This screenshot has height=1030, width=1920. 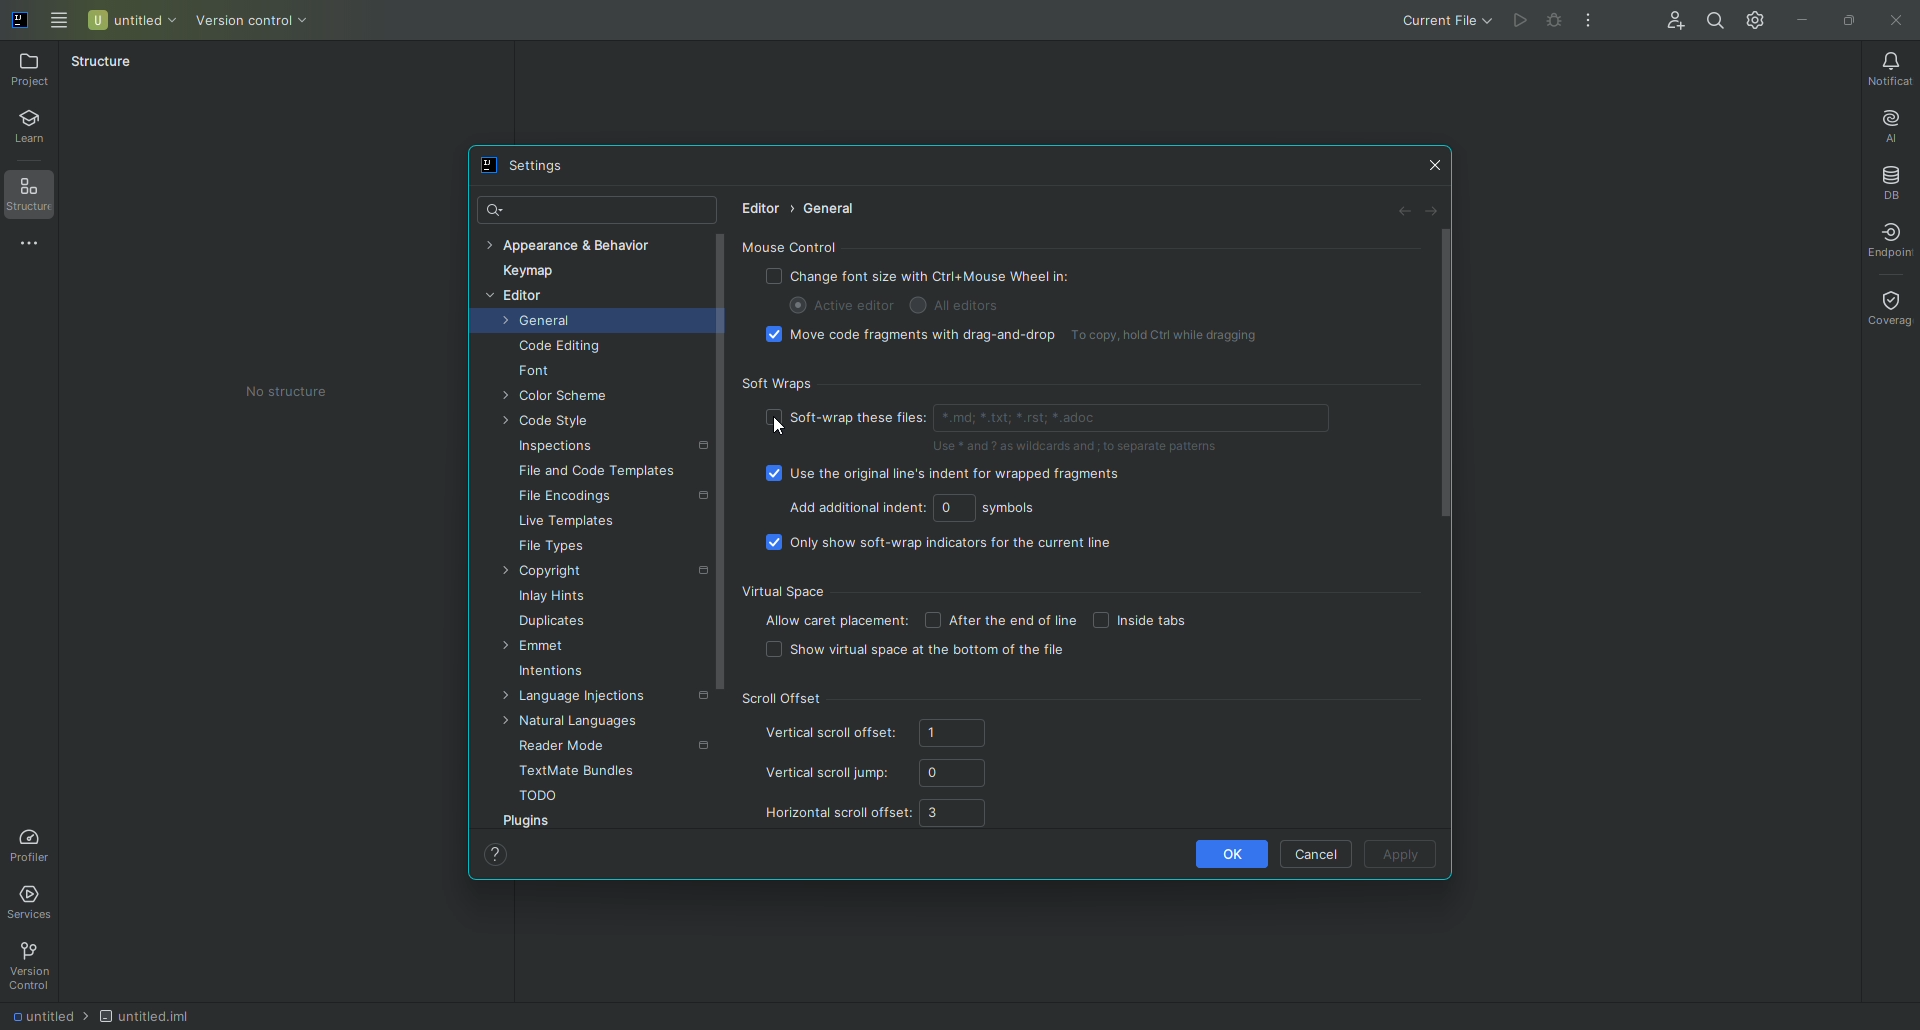 I want to click on Structure, so click(x=105, y=61).